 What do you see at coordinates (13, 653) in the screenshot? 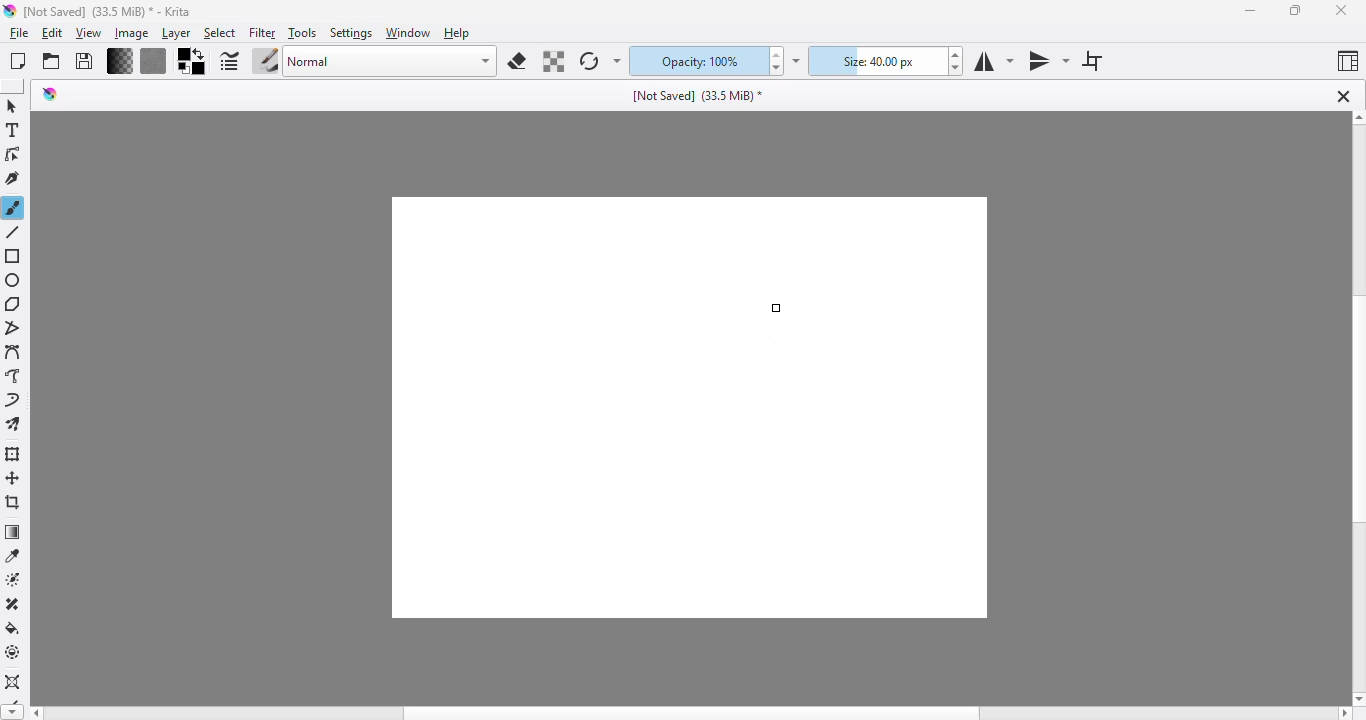
I see `enclose and fill tool` at bounding box center [13, 653].